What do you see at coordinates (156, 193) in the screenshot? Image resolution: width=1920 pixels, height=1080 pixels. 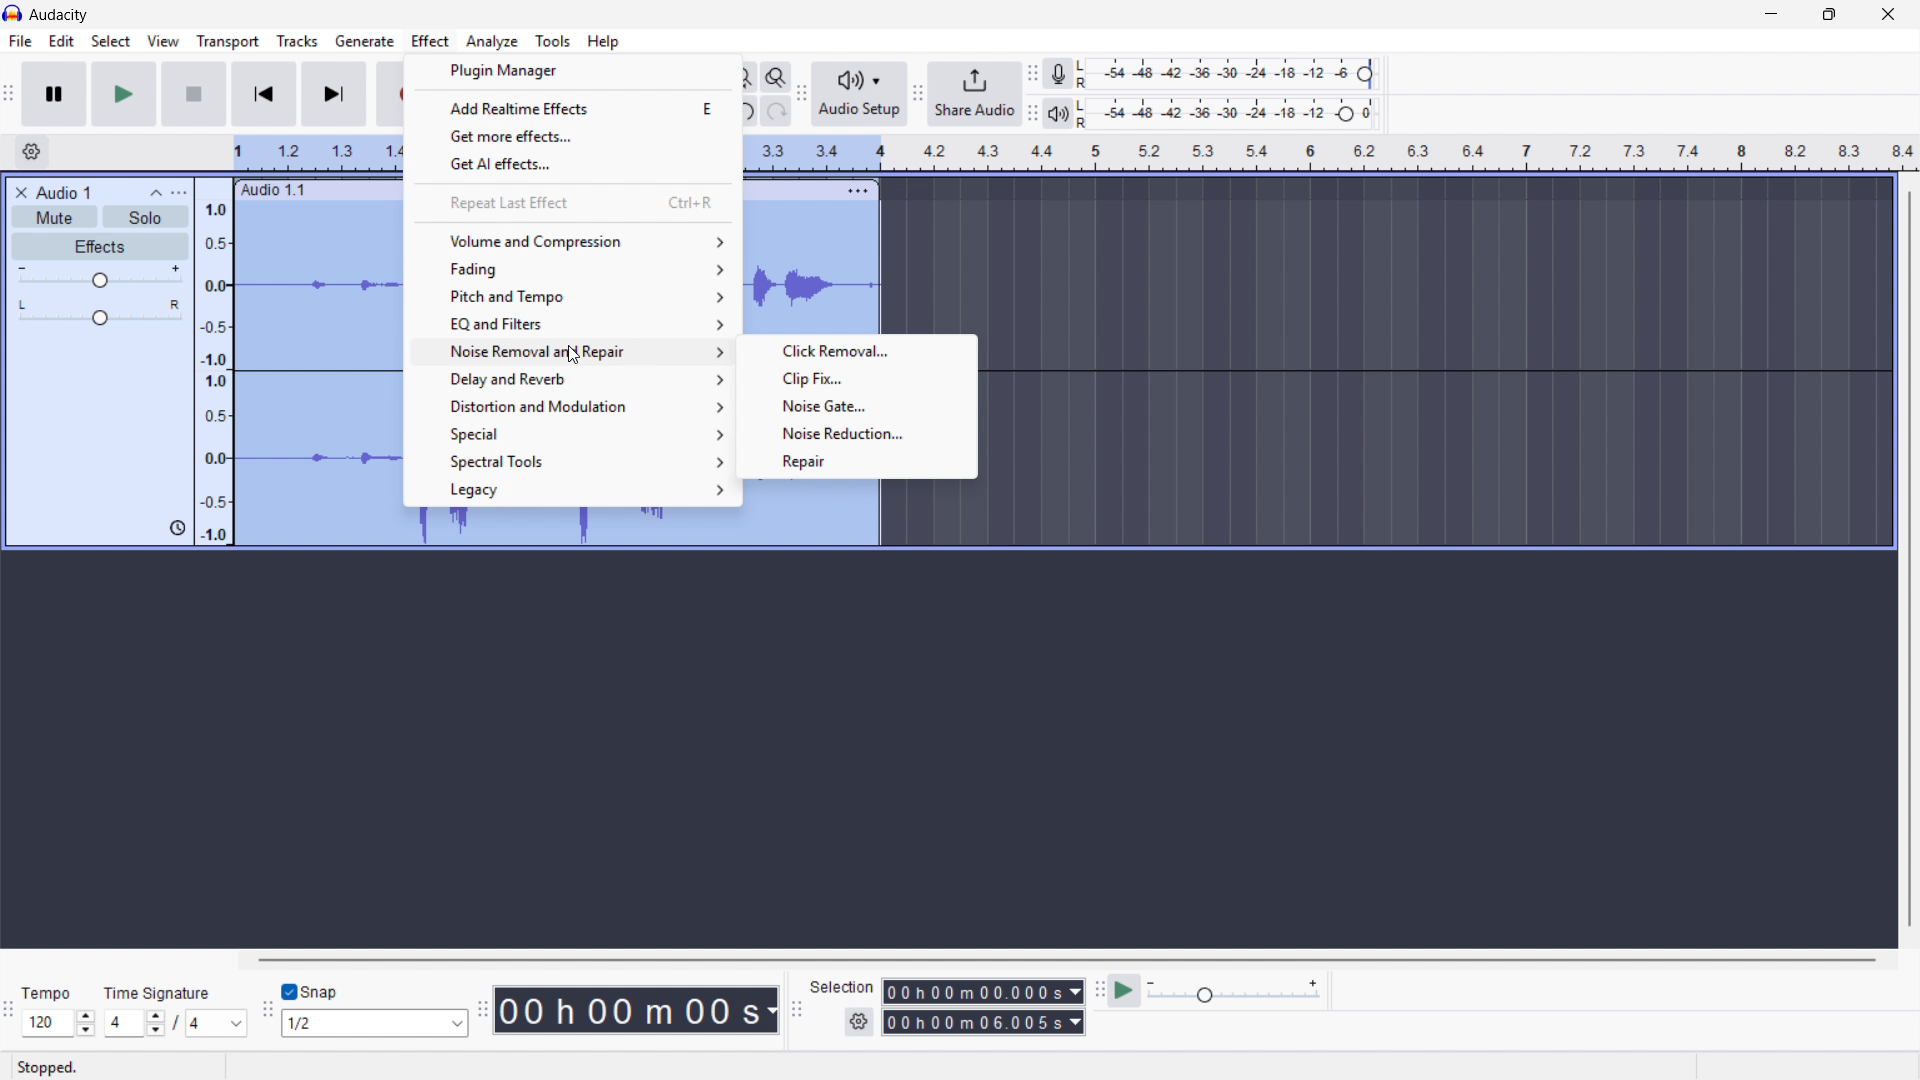 I see `Collapse ` at bounding box center [156, 193].